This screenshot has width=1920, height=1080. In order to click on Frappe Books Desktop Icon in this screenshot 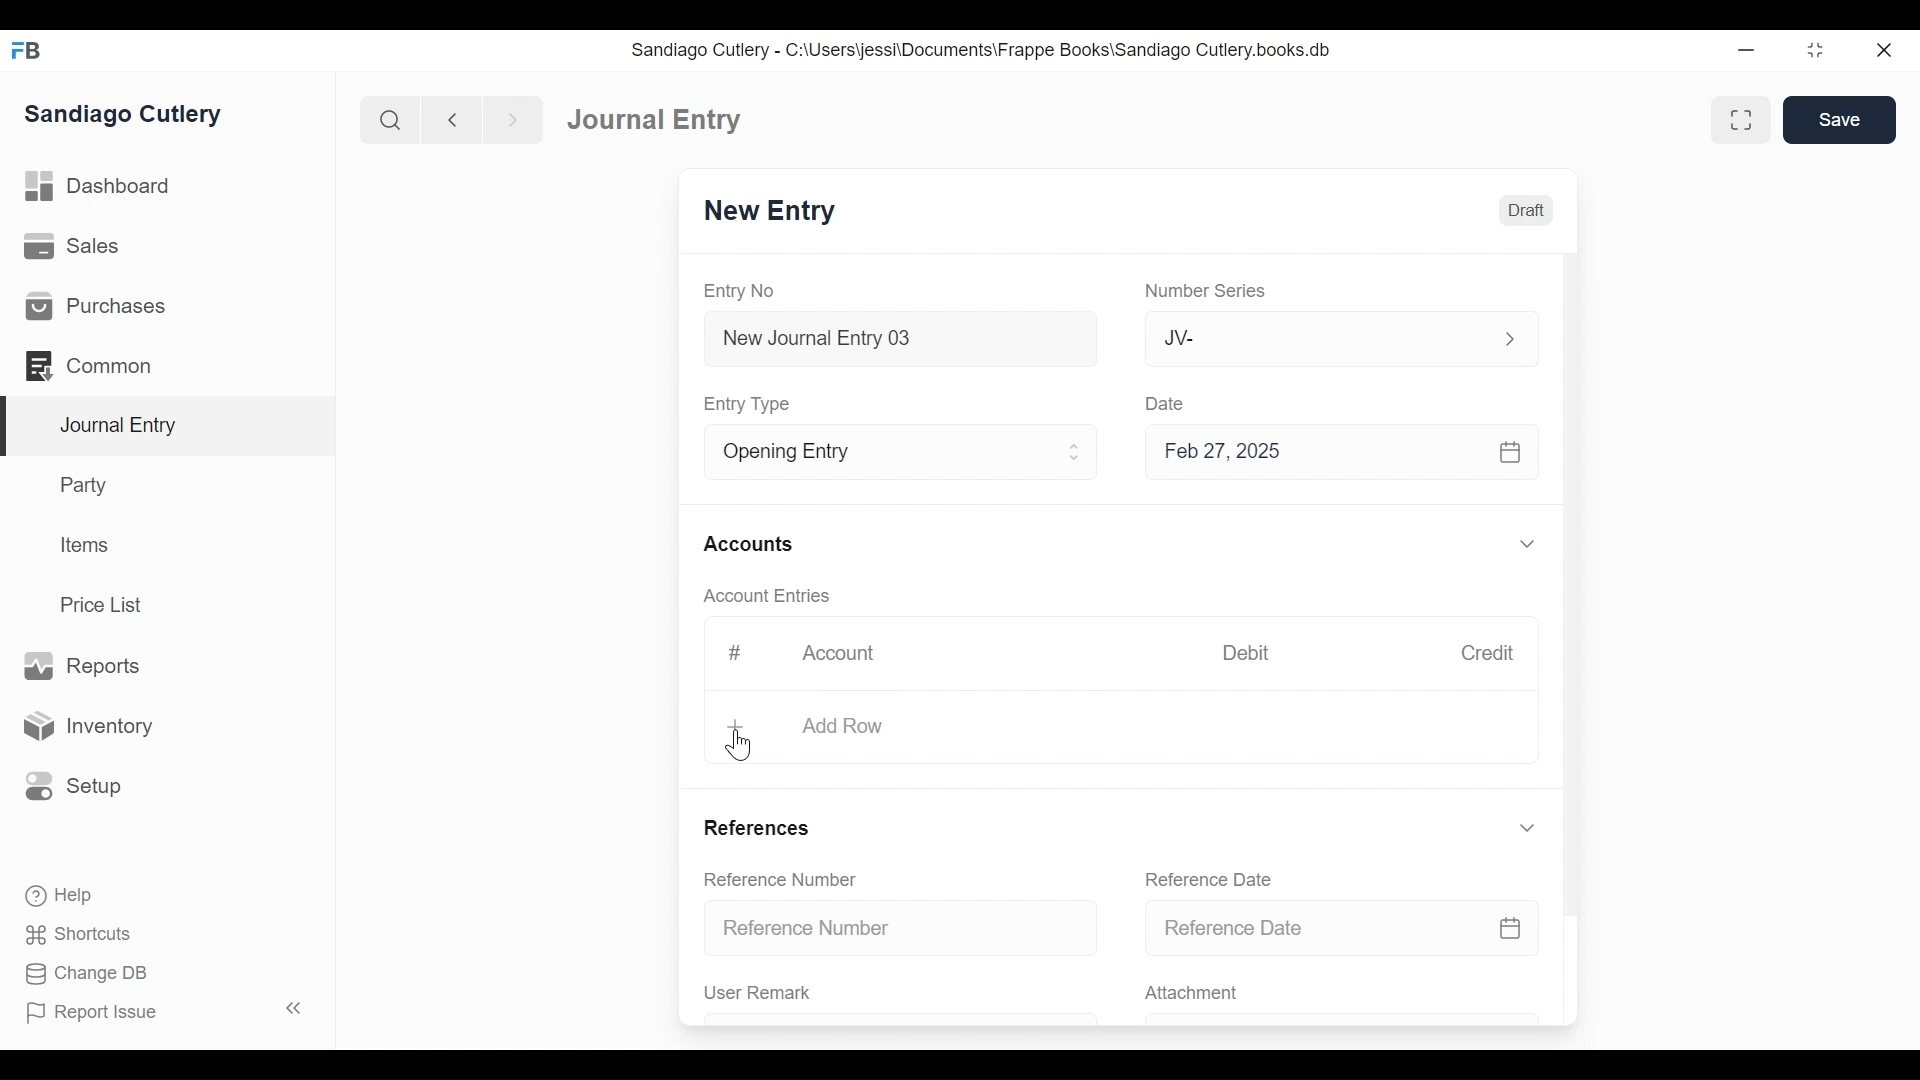, I will do `click(26, 51)`.